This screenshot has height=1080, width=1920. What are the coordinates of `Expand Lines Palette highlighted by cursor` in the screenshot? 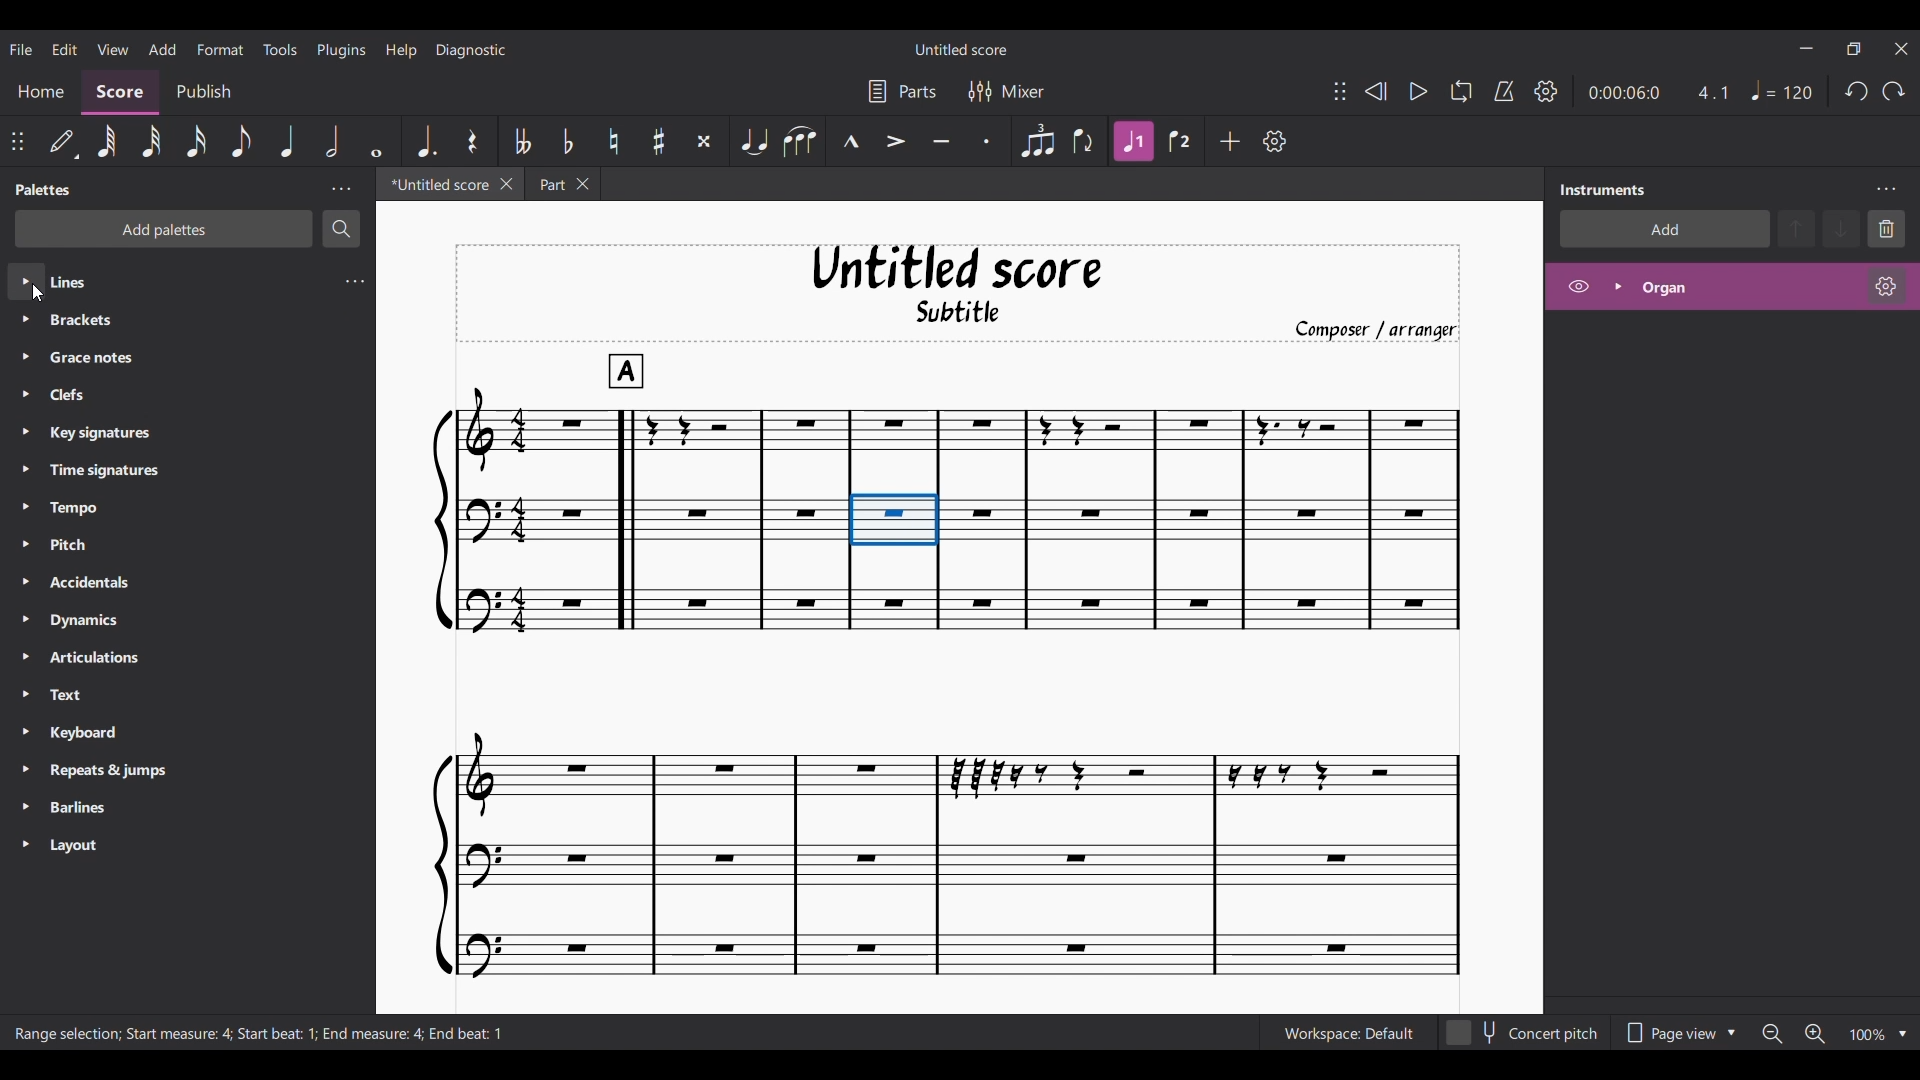 It's located at (27, 281).